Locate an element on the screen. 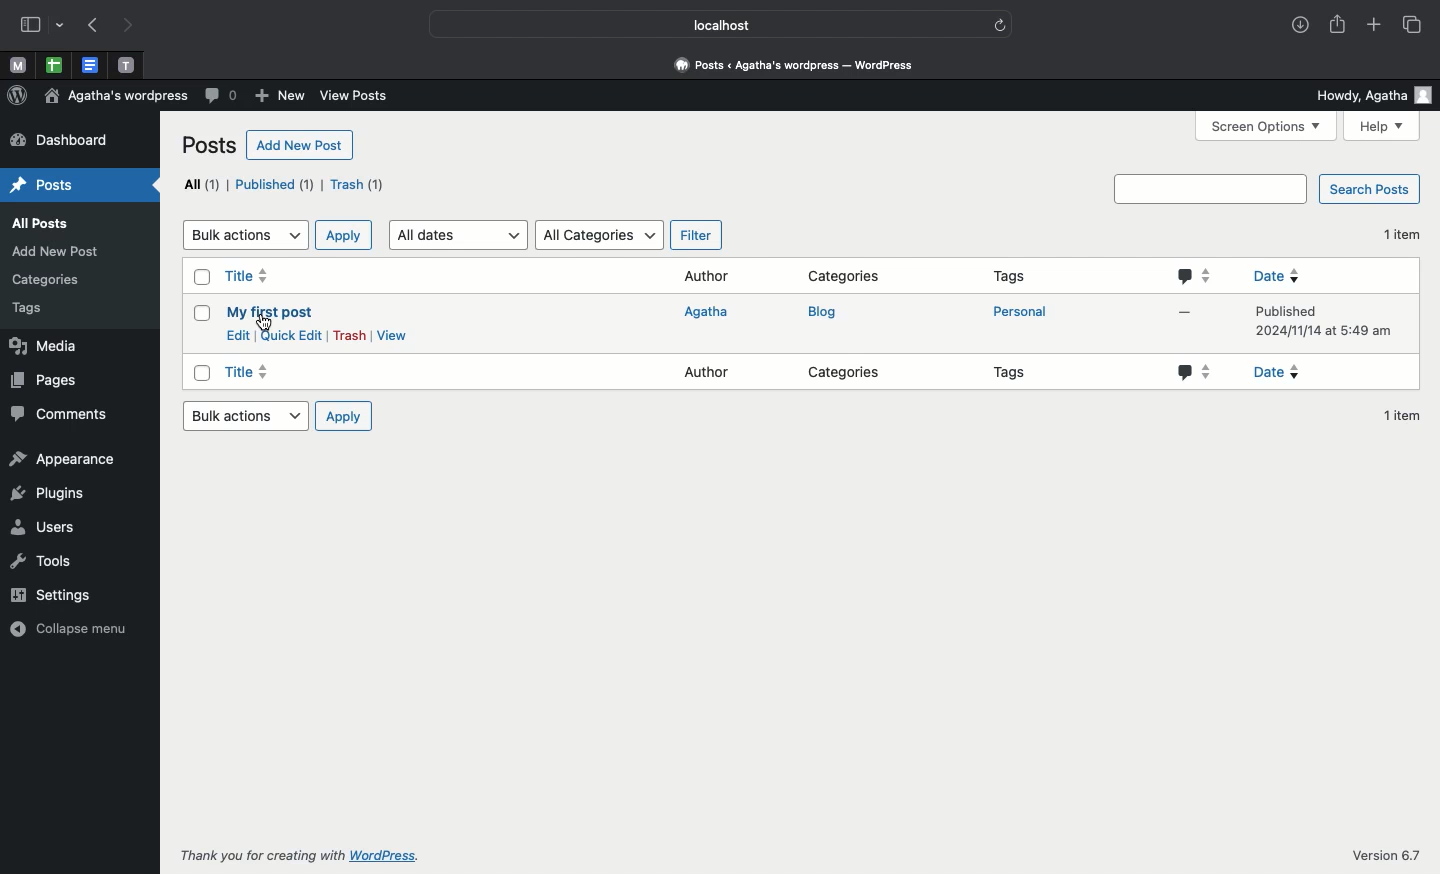  Date is located at coordinates (1334, 274).